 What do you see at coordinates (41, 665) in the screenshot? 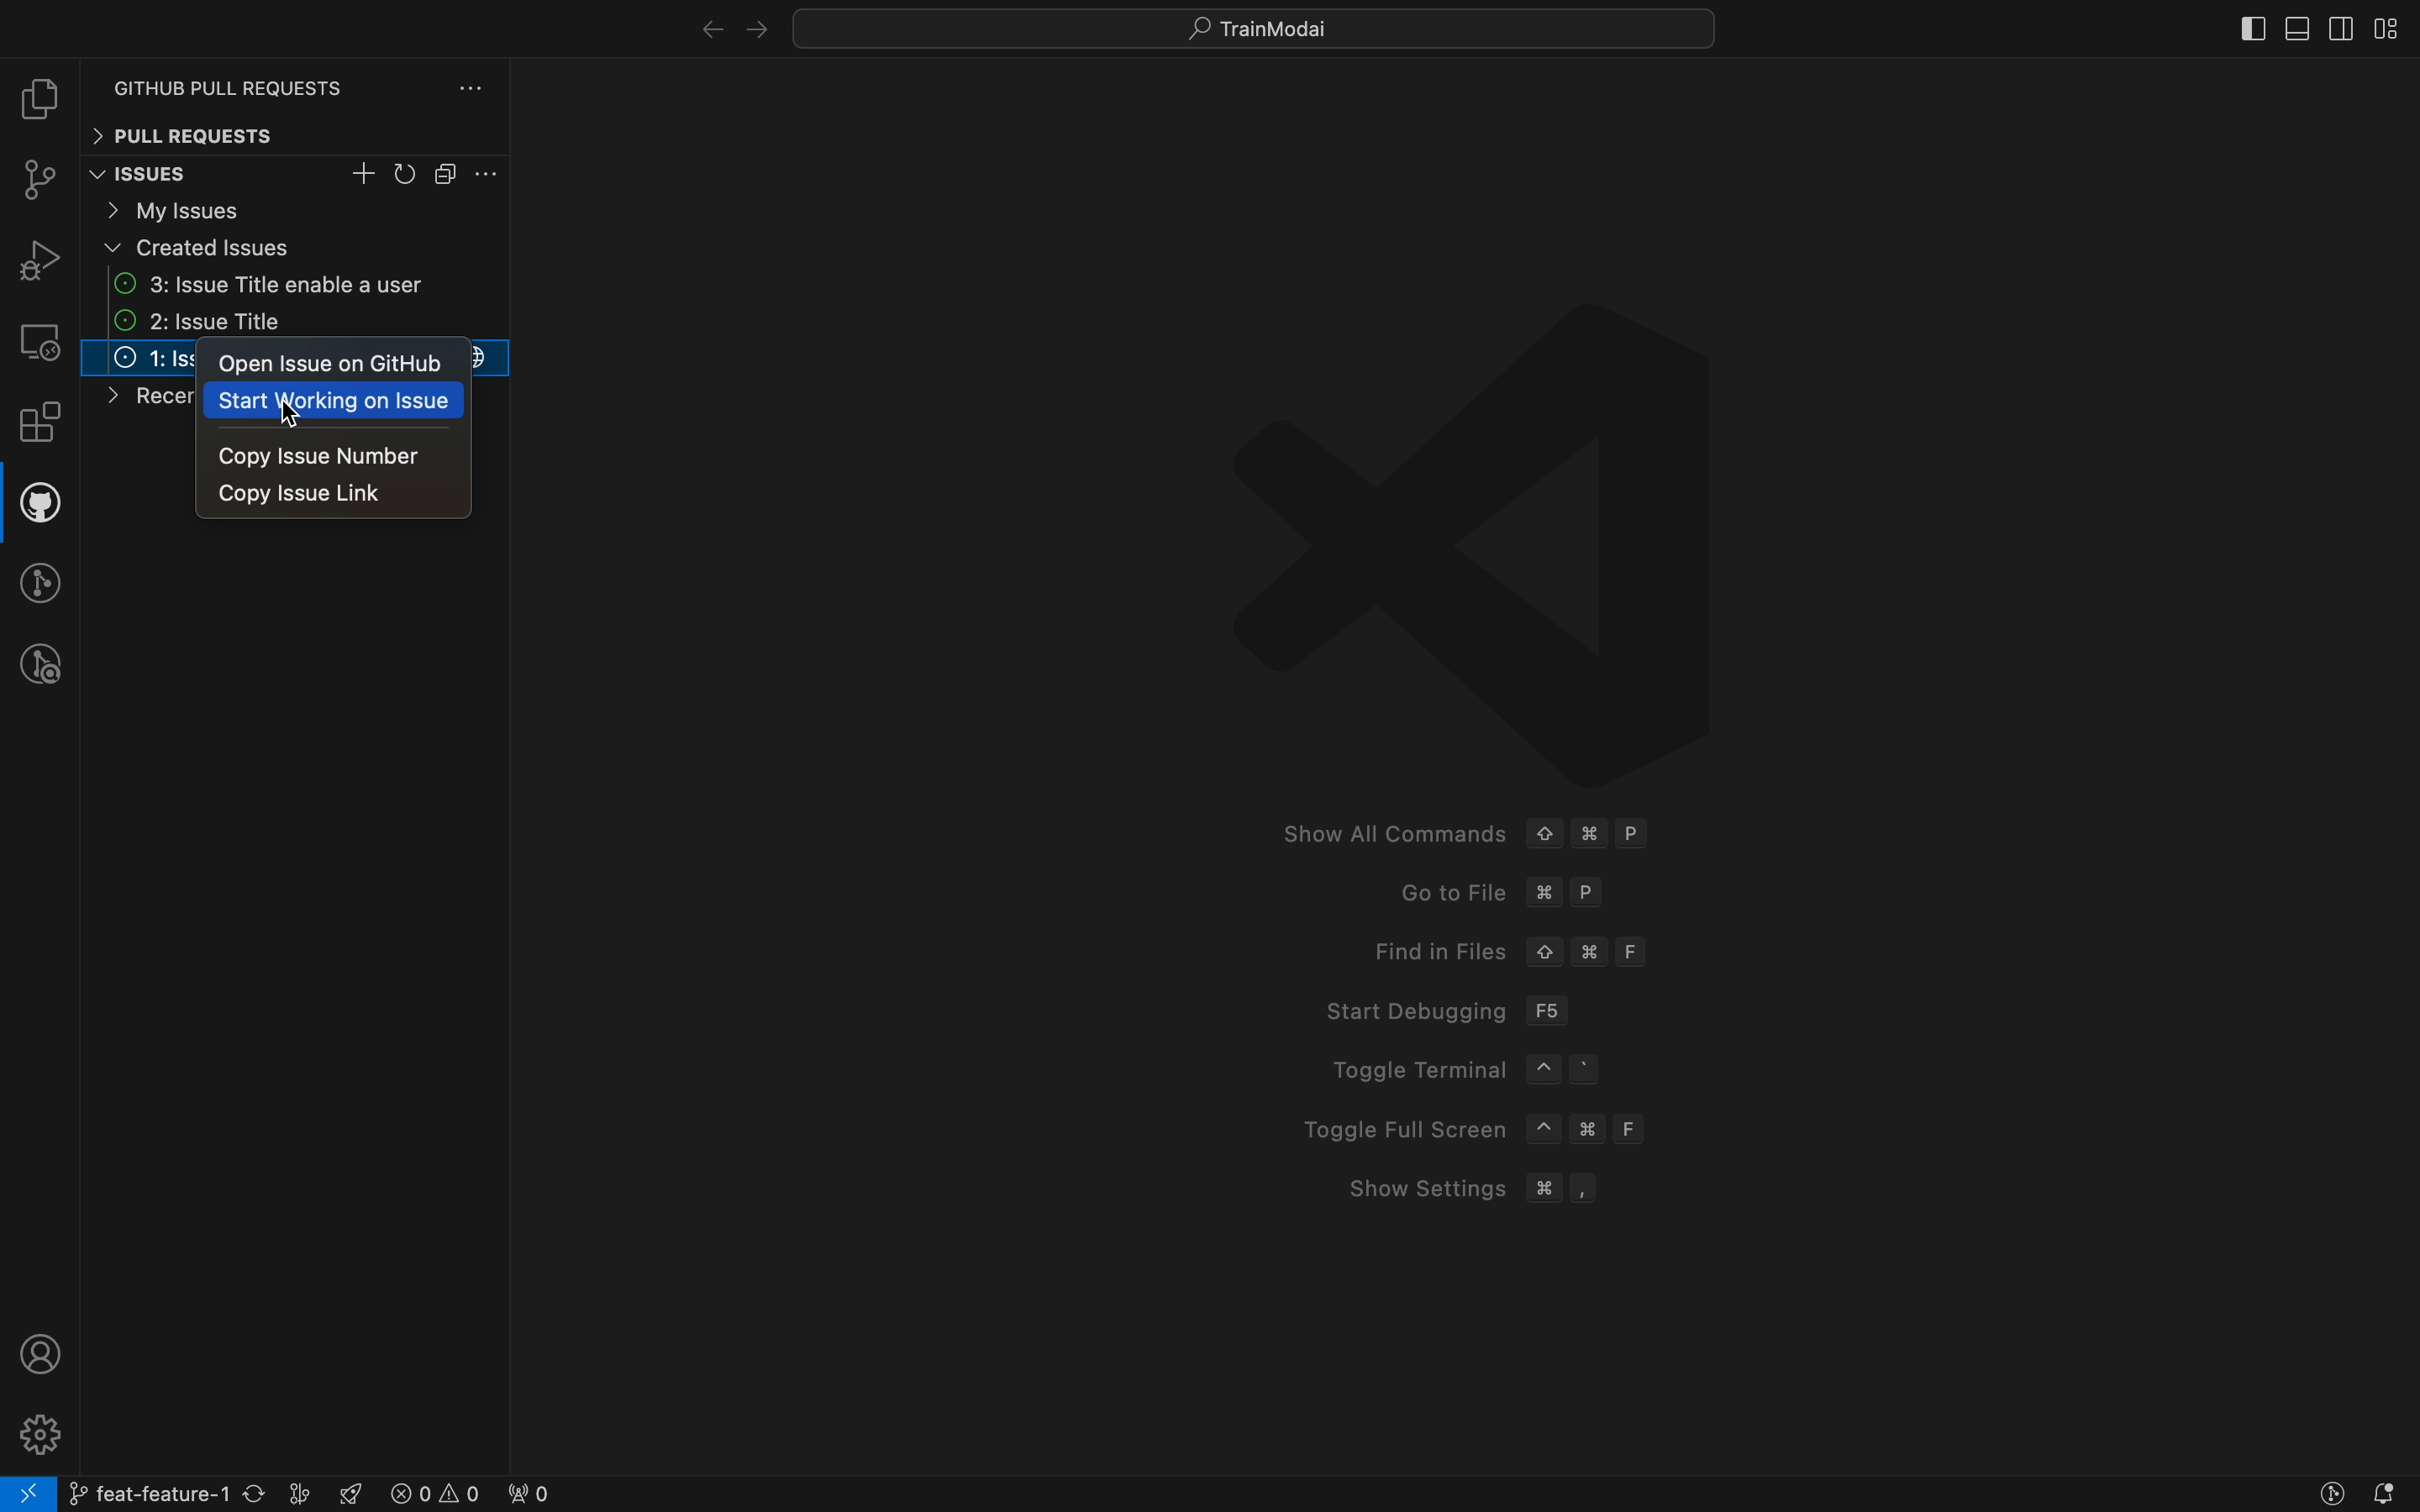
I see `git lens inspect ` at bounding box center [41, 665].